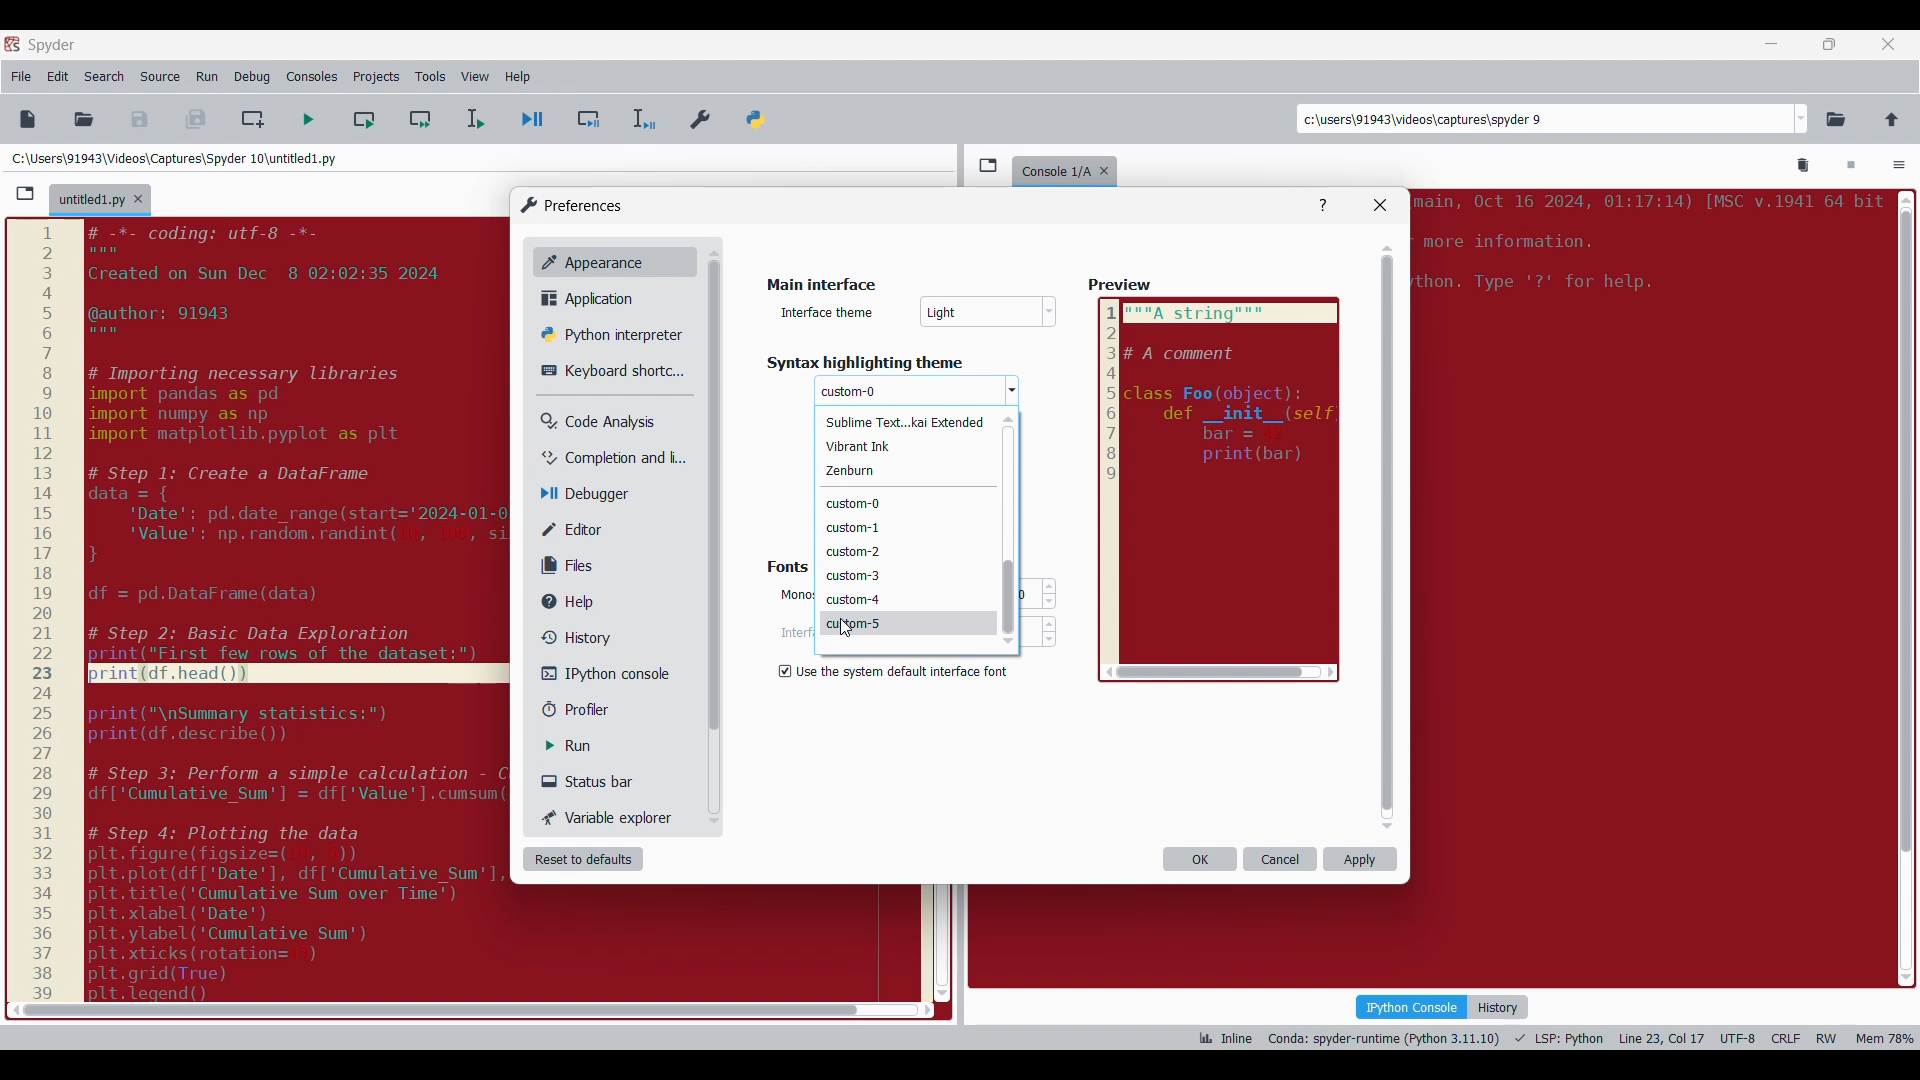  I want to click on IPython console, so click(1411, 1006).